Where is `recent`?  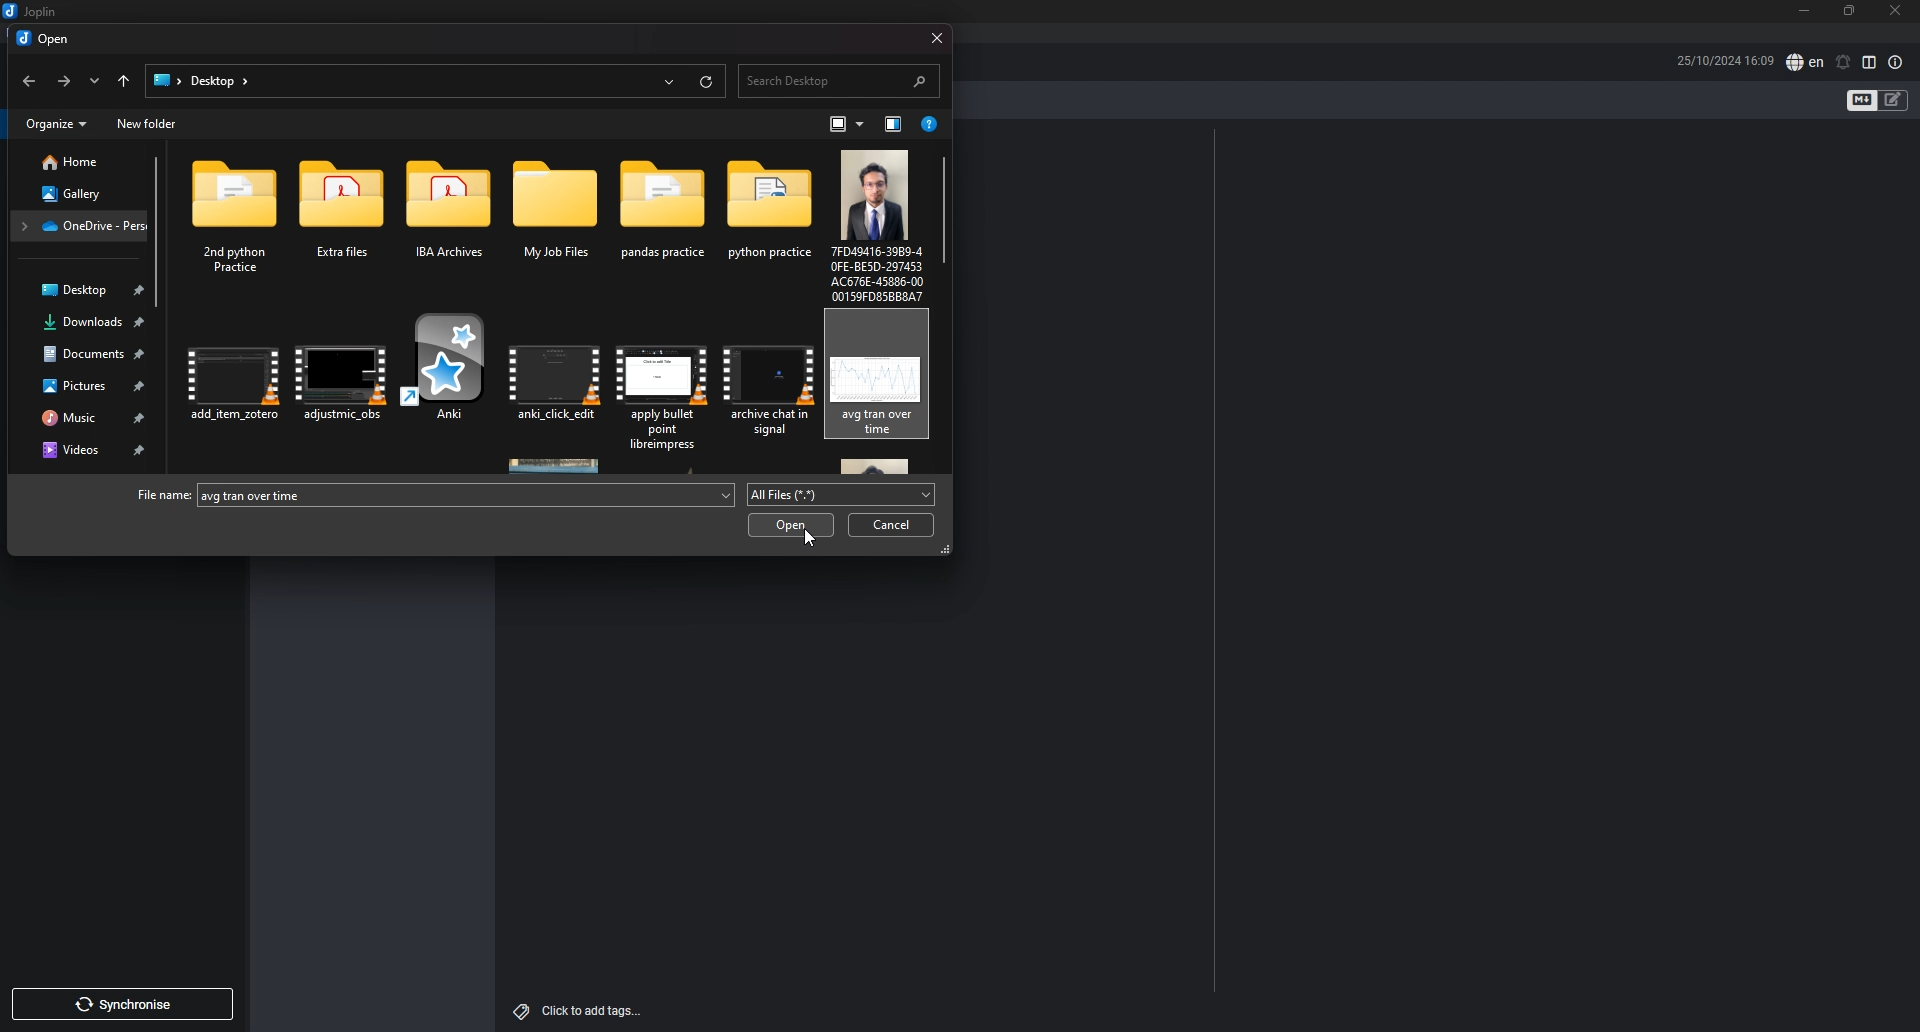
recent is located at coordinates (667, 80).